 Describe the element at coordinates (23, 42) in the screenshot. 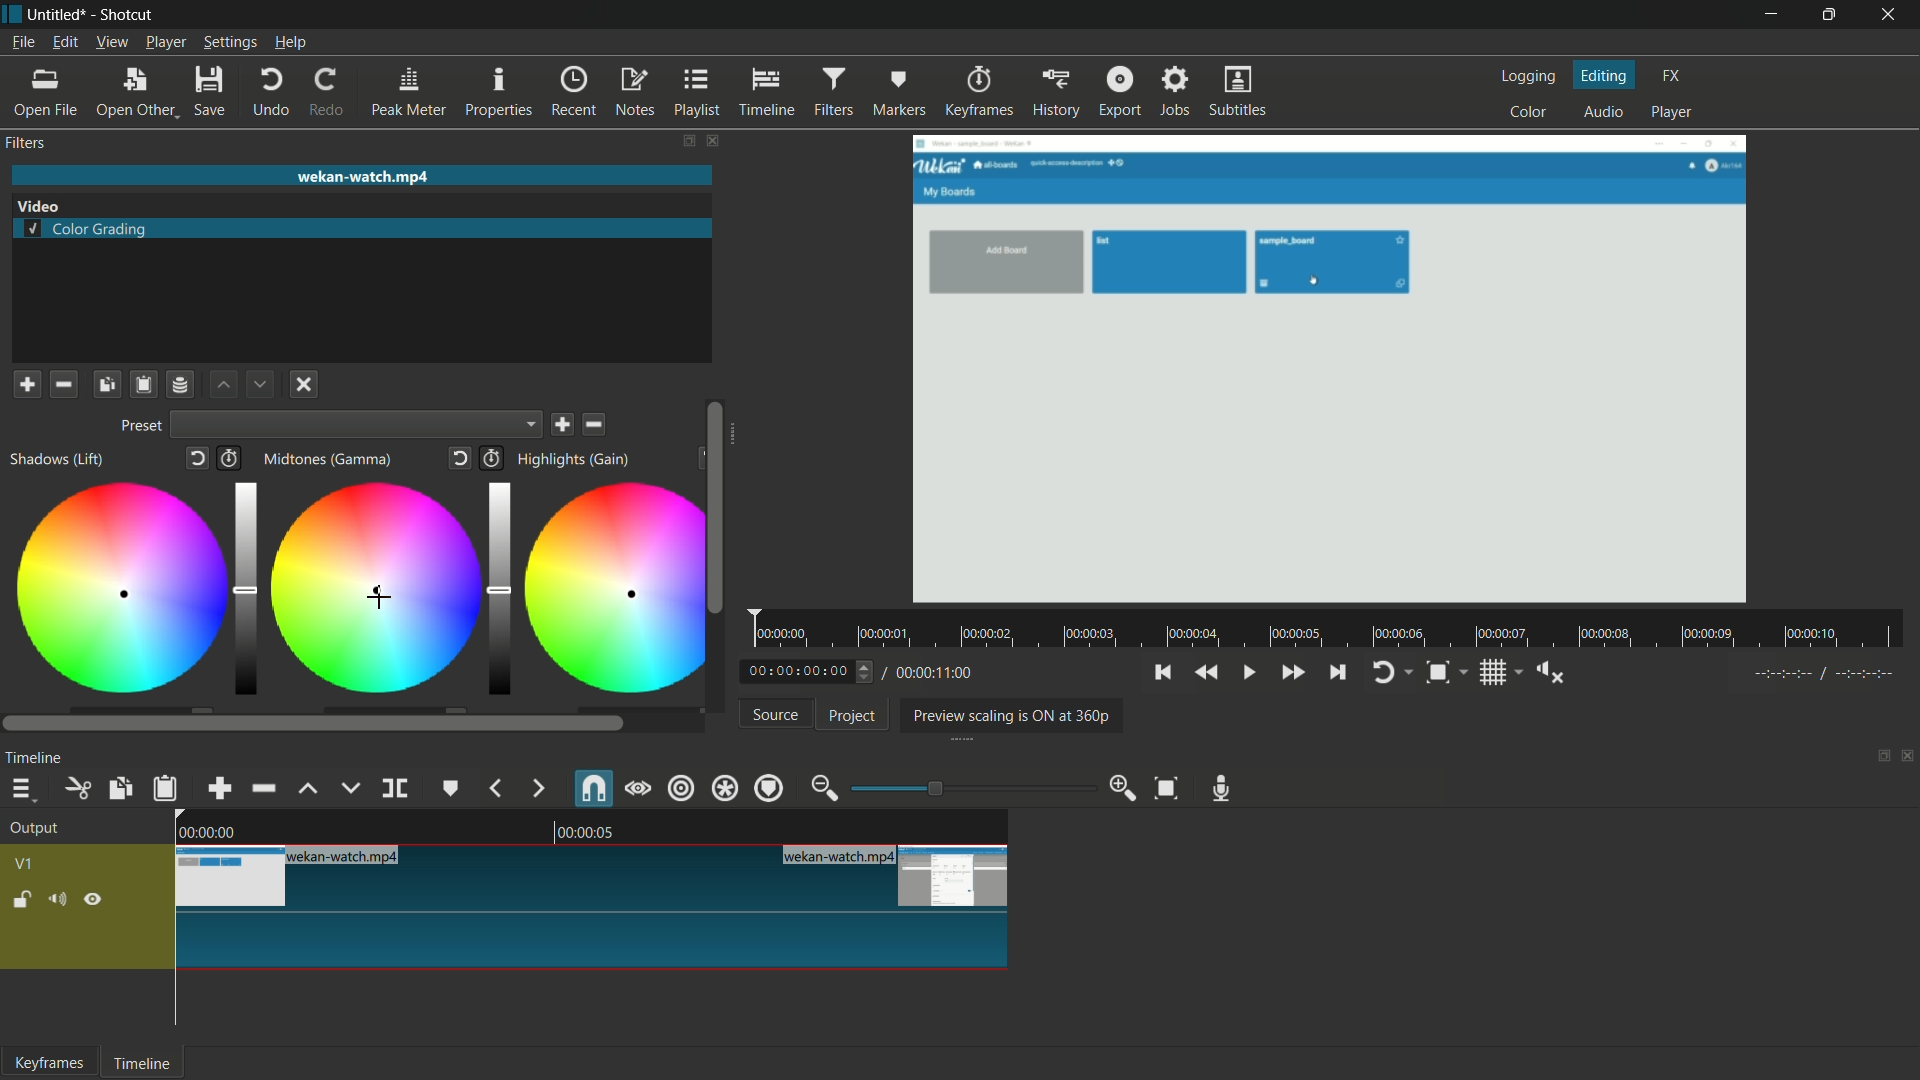

I see `file menu` at that location.